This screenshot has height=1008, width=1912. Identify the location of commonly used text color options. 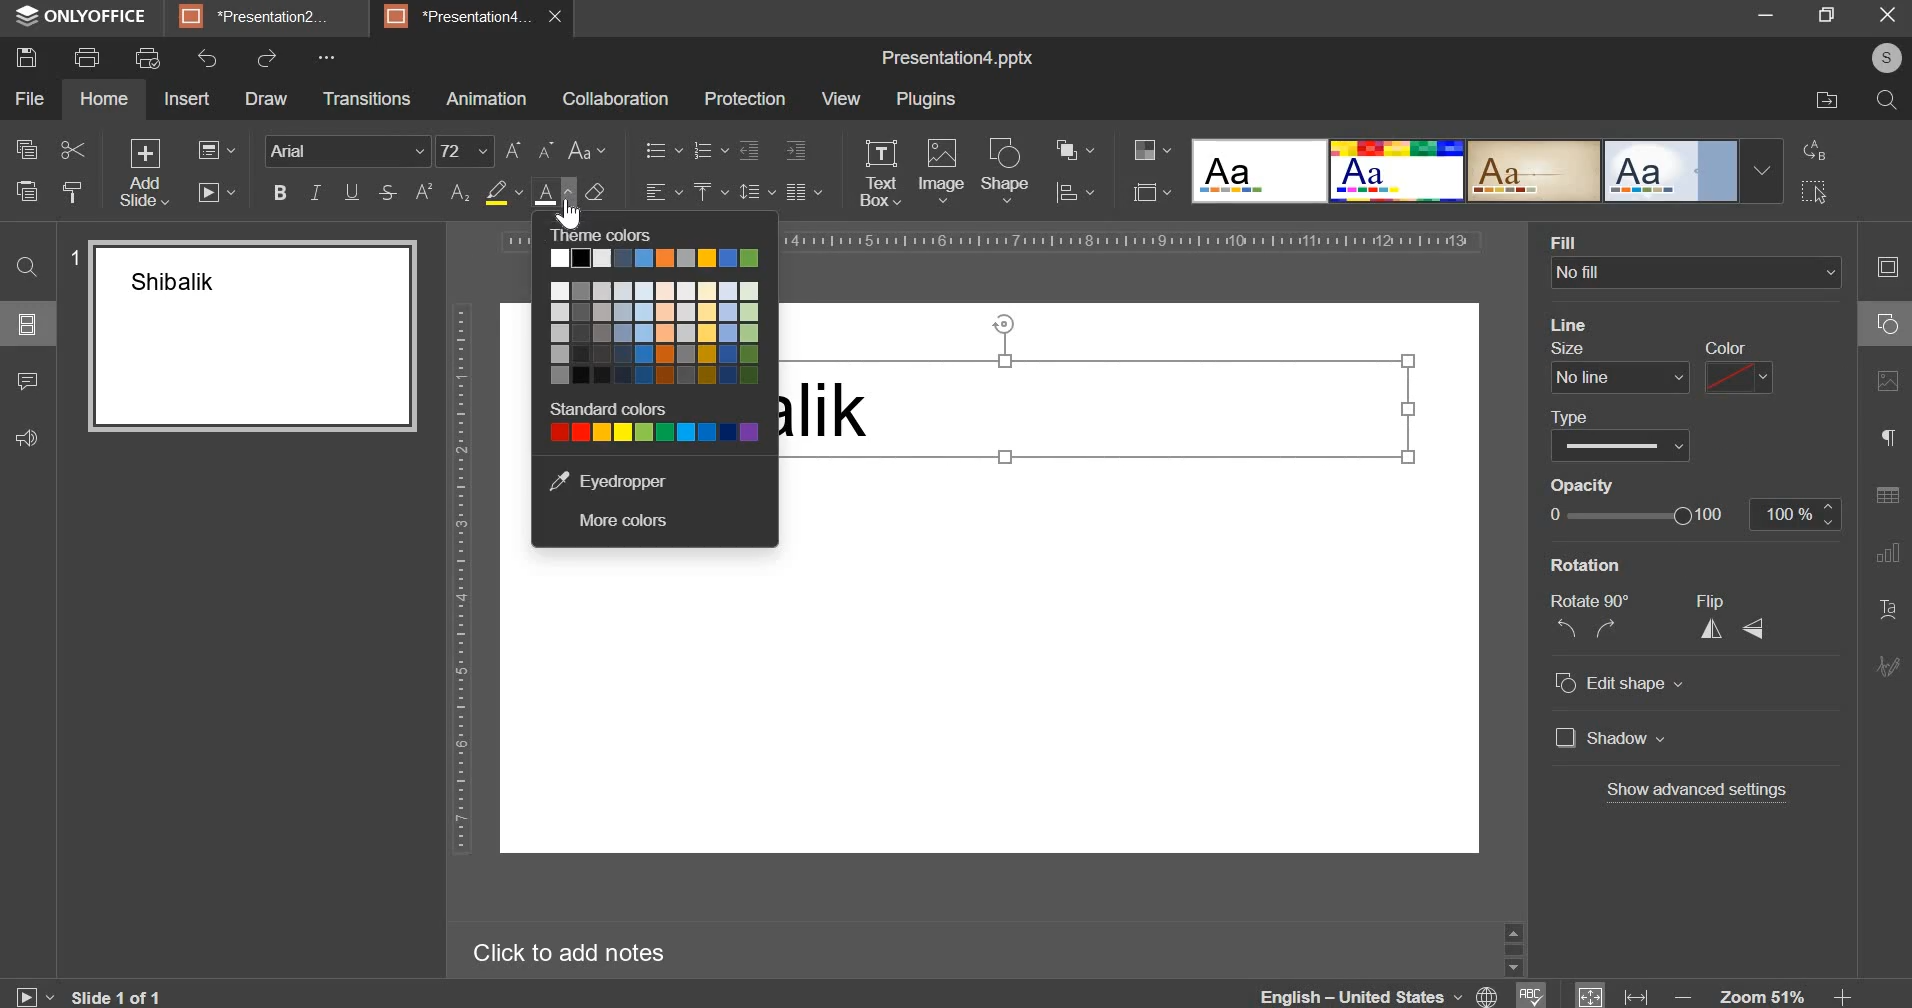
(654, 333).